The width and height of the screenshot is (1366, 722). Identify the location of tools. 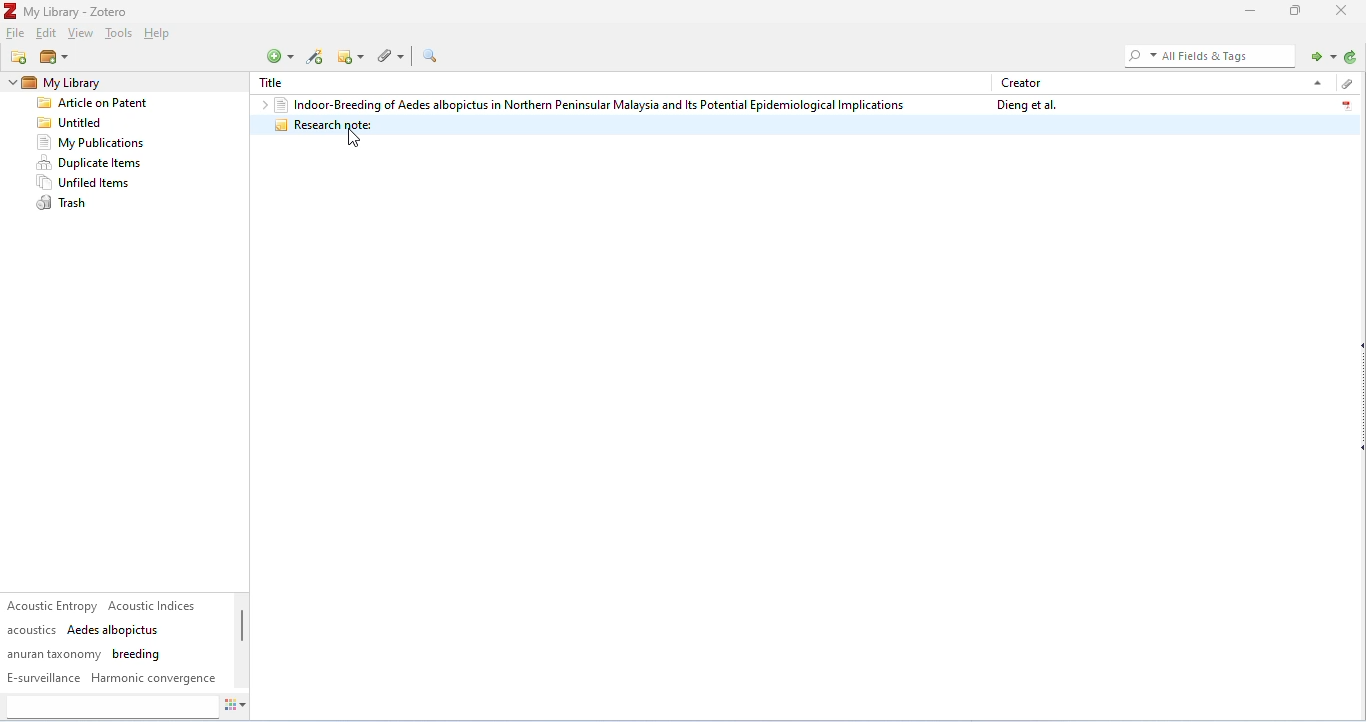
(118, 35).